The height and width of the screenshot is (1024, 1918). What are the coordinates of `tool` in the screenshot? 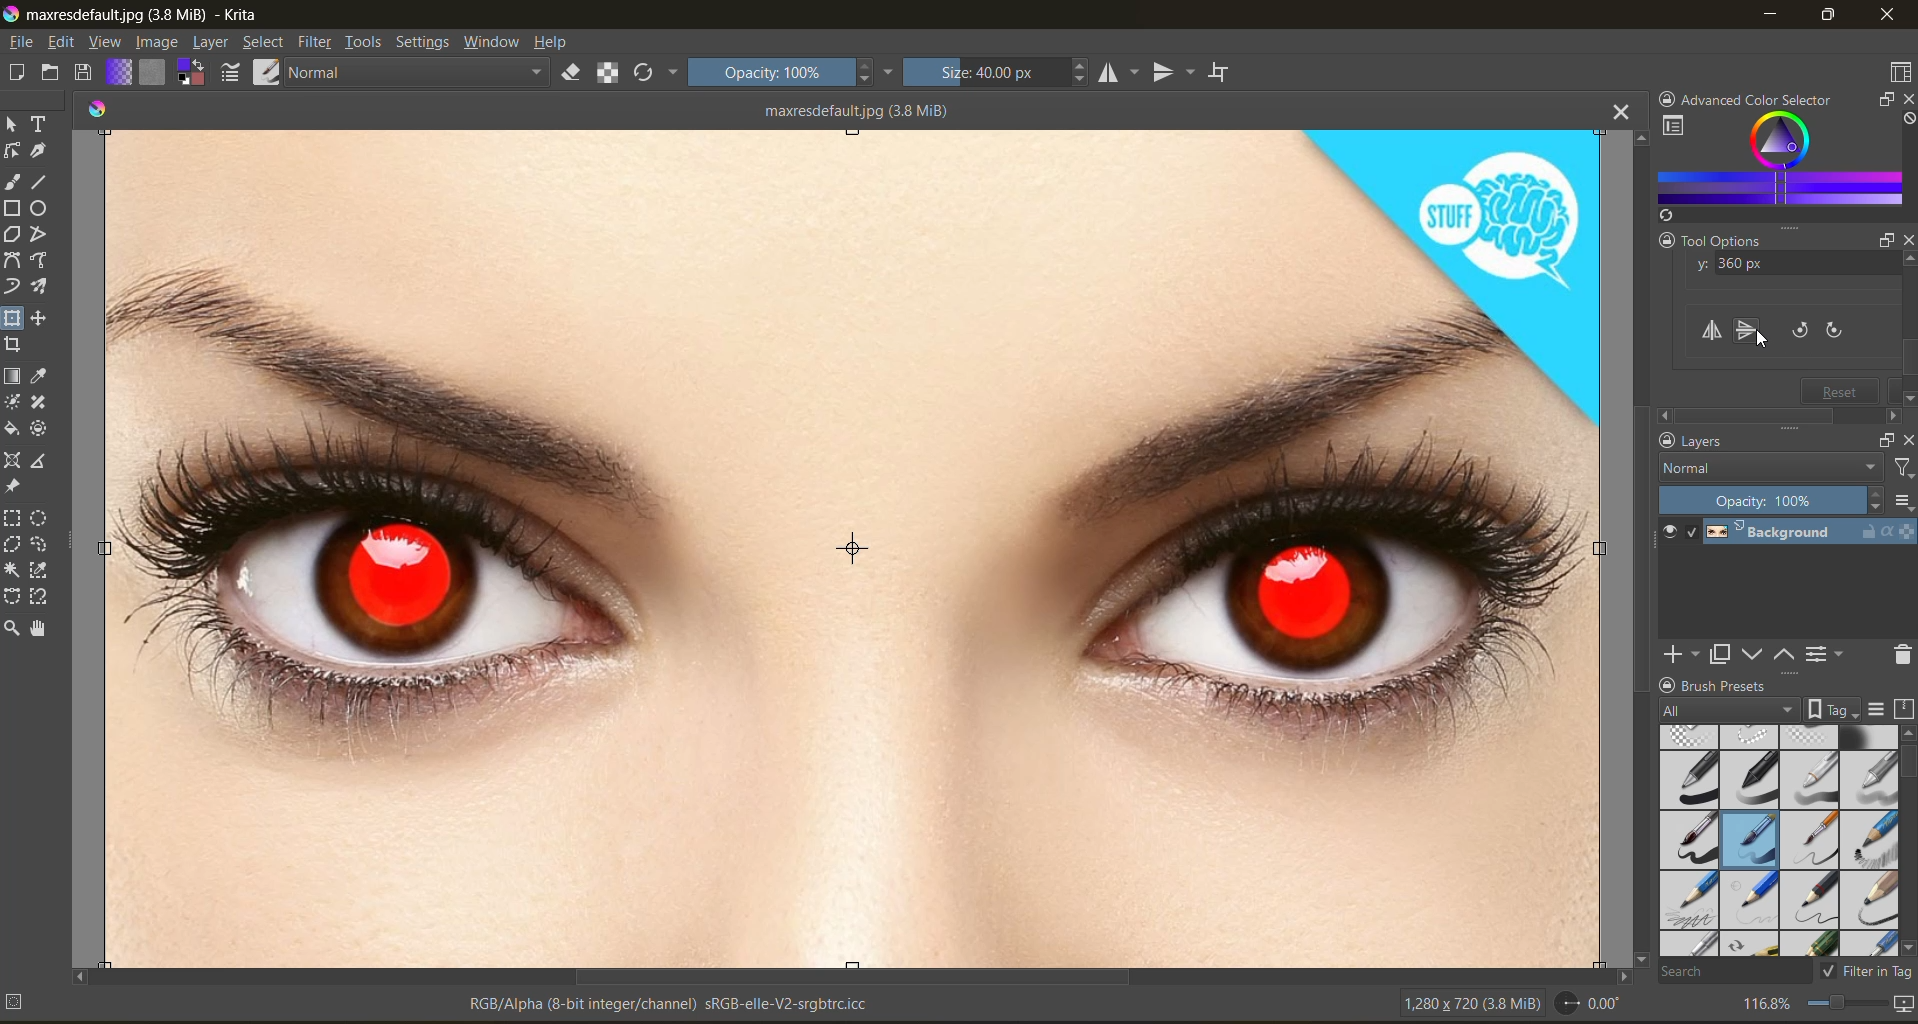 It's located at (45, 233).